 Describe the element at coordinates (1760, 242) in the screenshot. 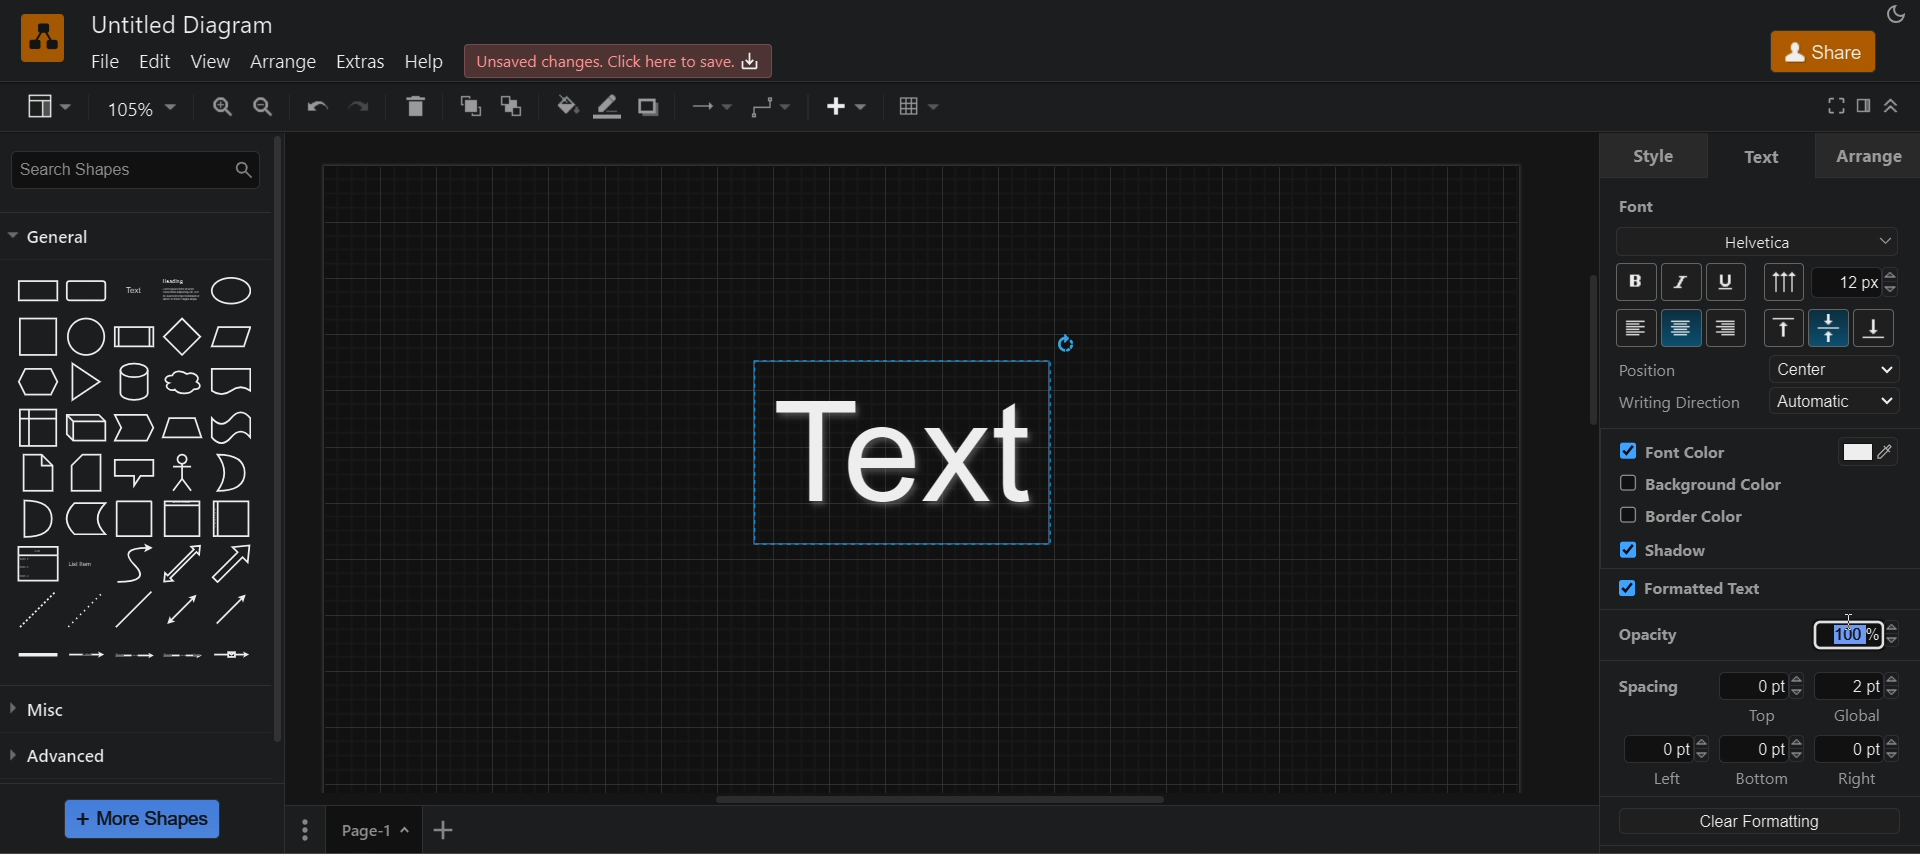

I see `font family` at that location.